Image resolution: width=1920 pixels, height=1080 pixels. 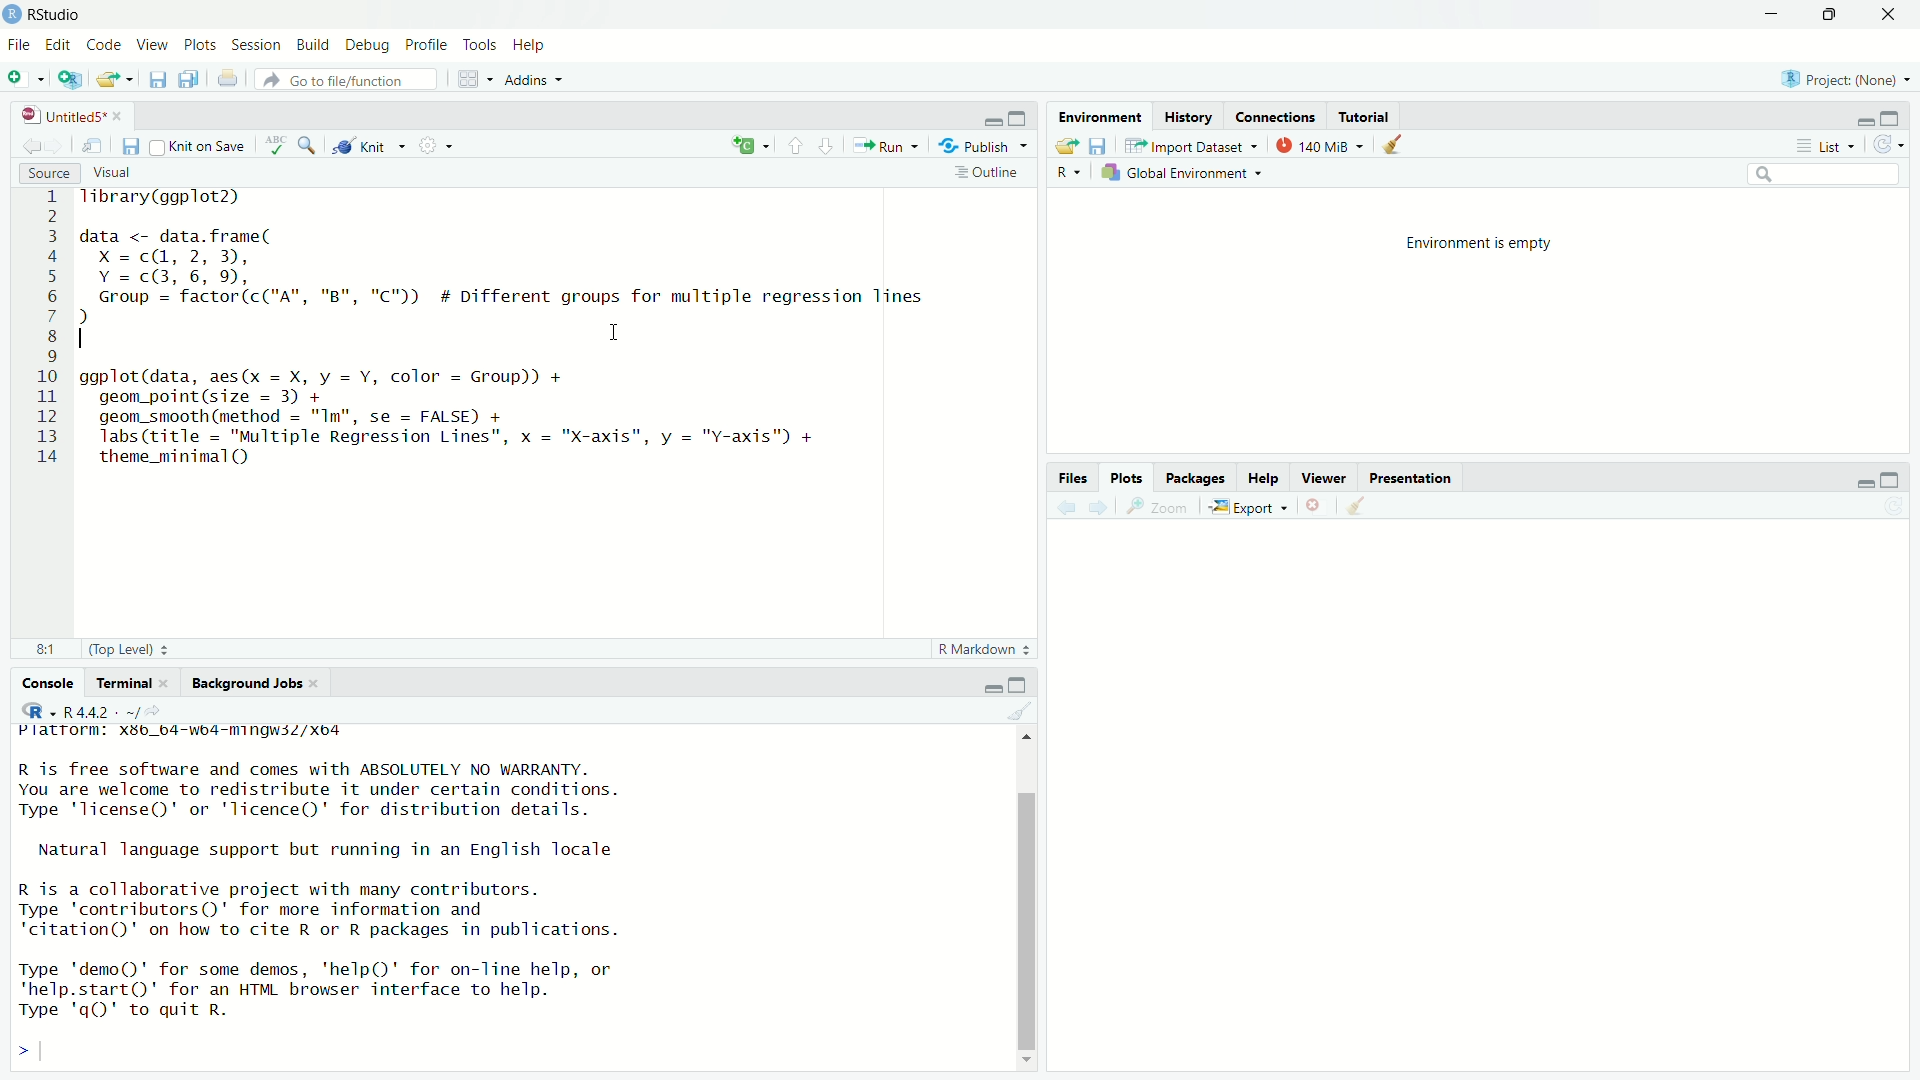 I want to click on Outline, so click(x=988, y=174).